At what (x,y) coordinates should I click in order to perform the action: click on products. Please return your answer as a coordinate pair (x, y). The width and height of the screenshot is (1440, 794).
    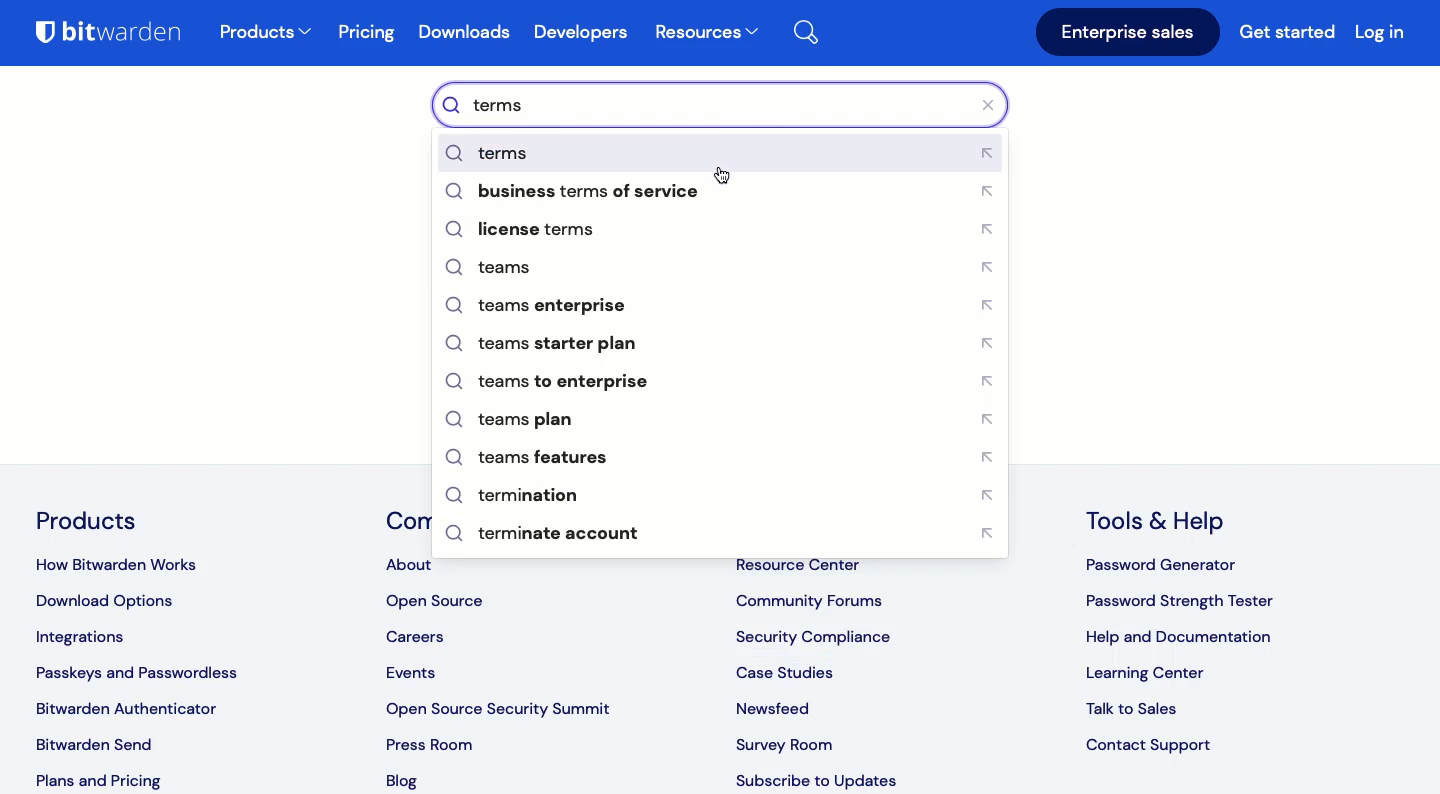
    Looking at the image, I should click on (88, 520).